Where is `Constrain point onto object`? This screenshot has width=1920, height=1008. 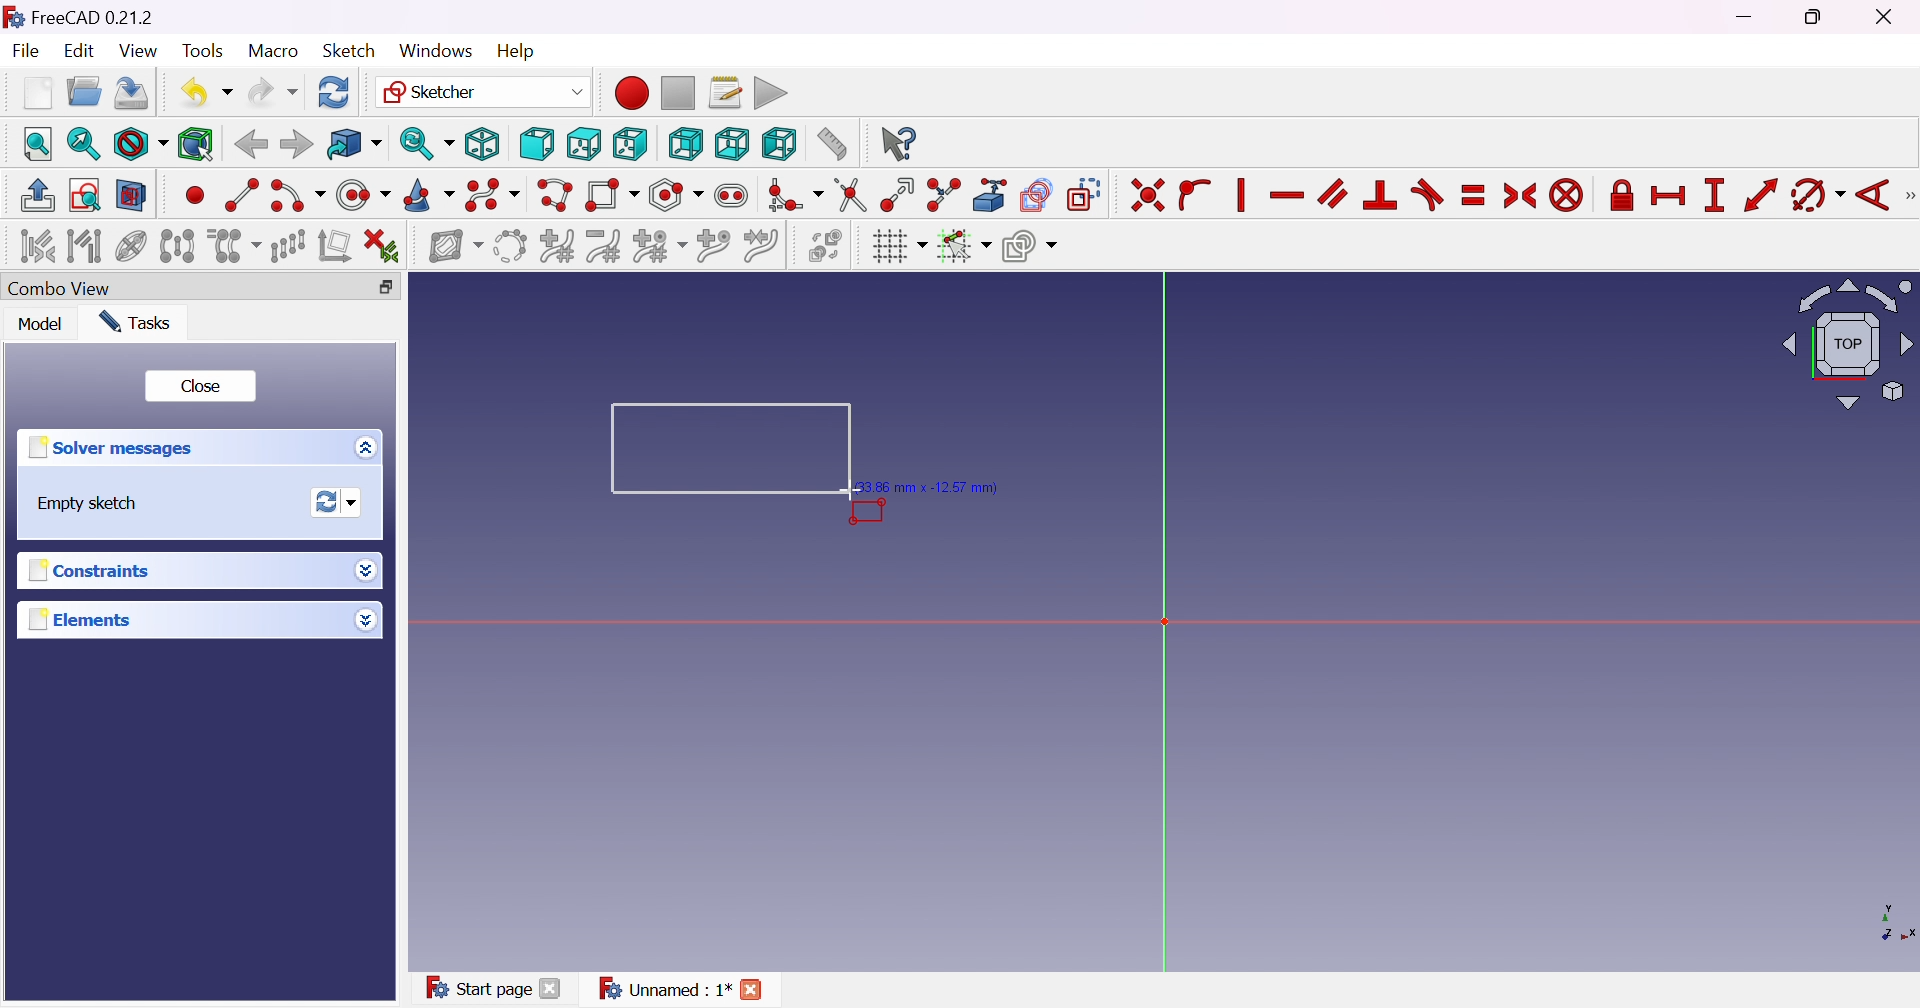 Constrain point onto object is located at coordinates (1197, 197).